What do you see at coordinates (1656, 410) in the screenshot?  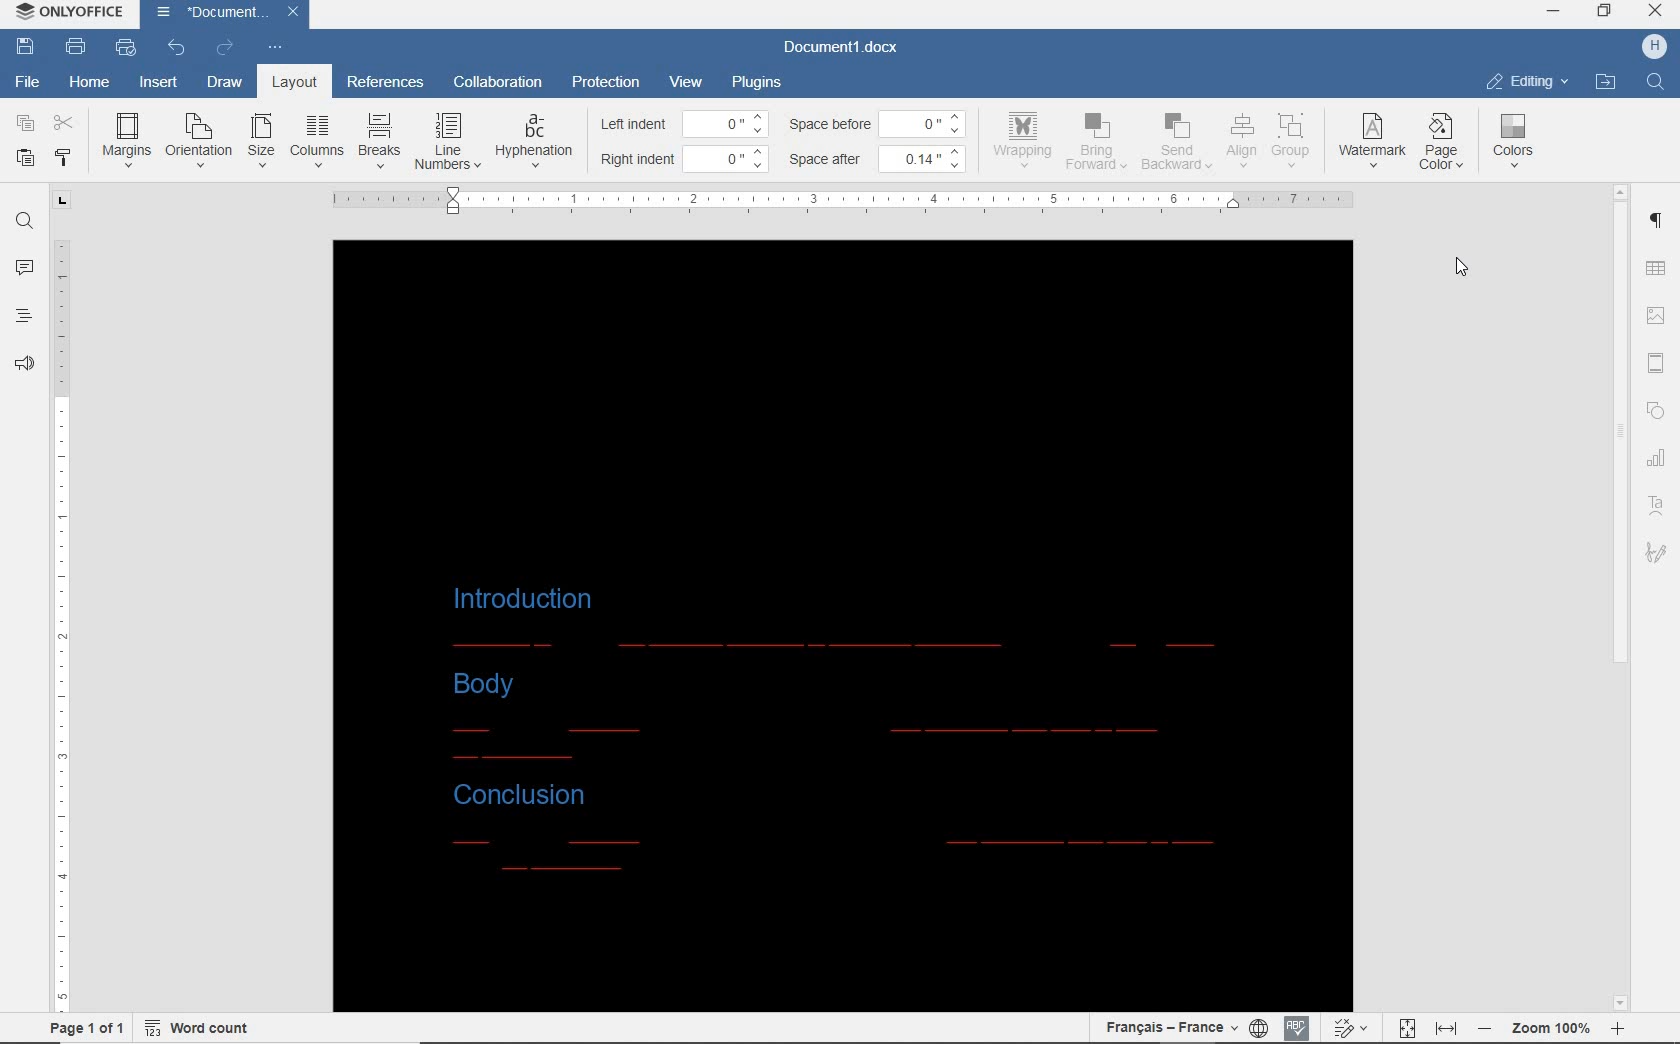 I see `shape` at bounding box center [1656, 410].